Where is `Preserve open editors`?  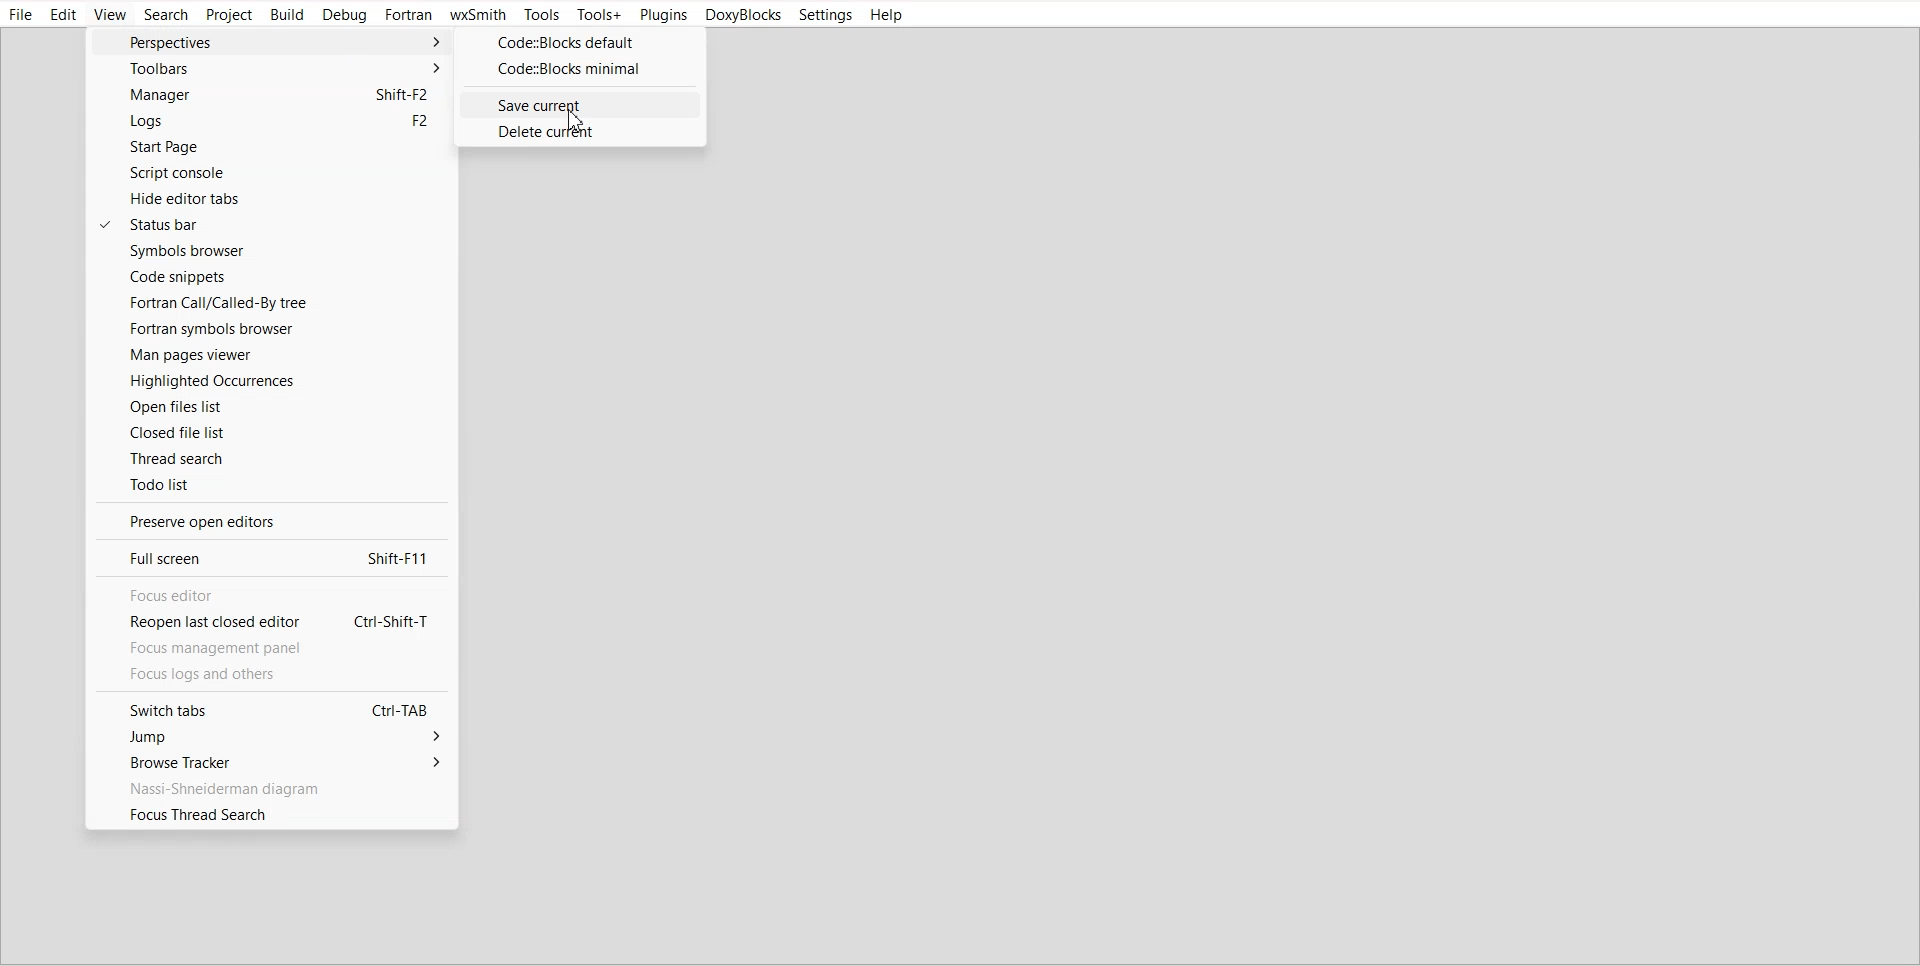
Preserve open editors is located at coordinates (267, 521).